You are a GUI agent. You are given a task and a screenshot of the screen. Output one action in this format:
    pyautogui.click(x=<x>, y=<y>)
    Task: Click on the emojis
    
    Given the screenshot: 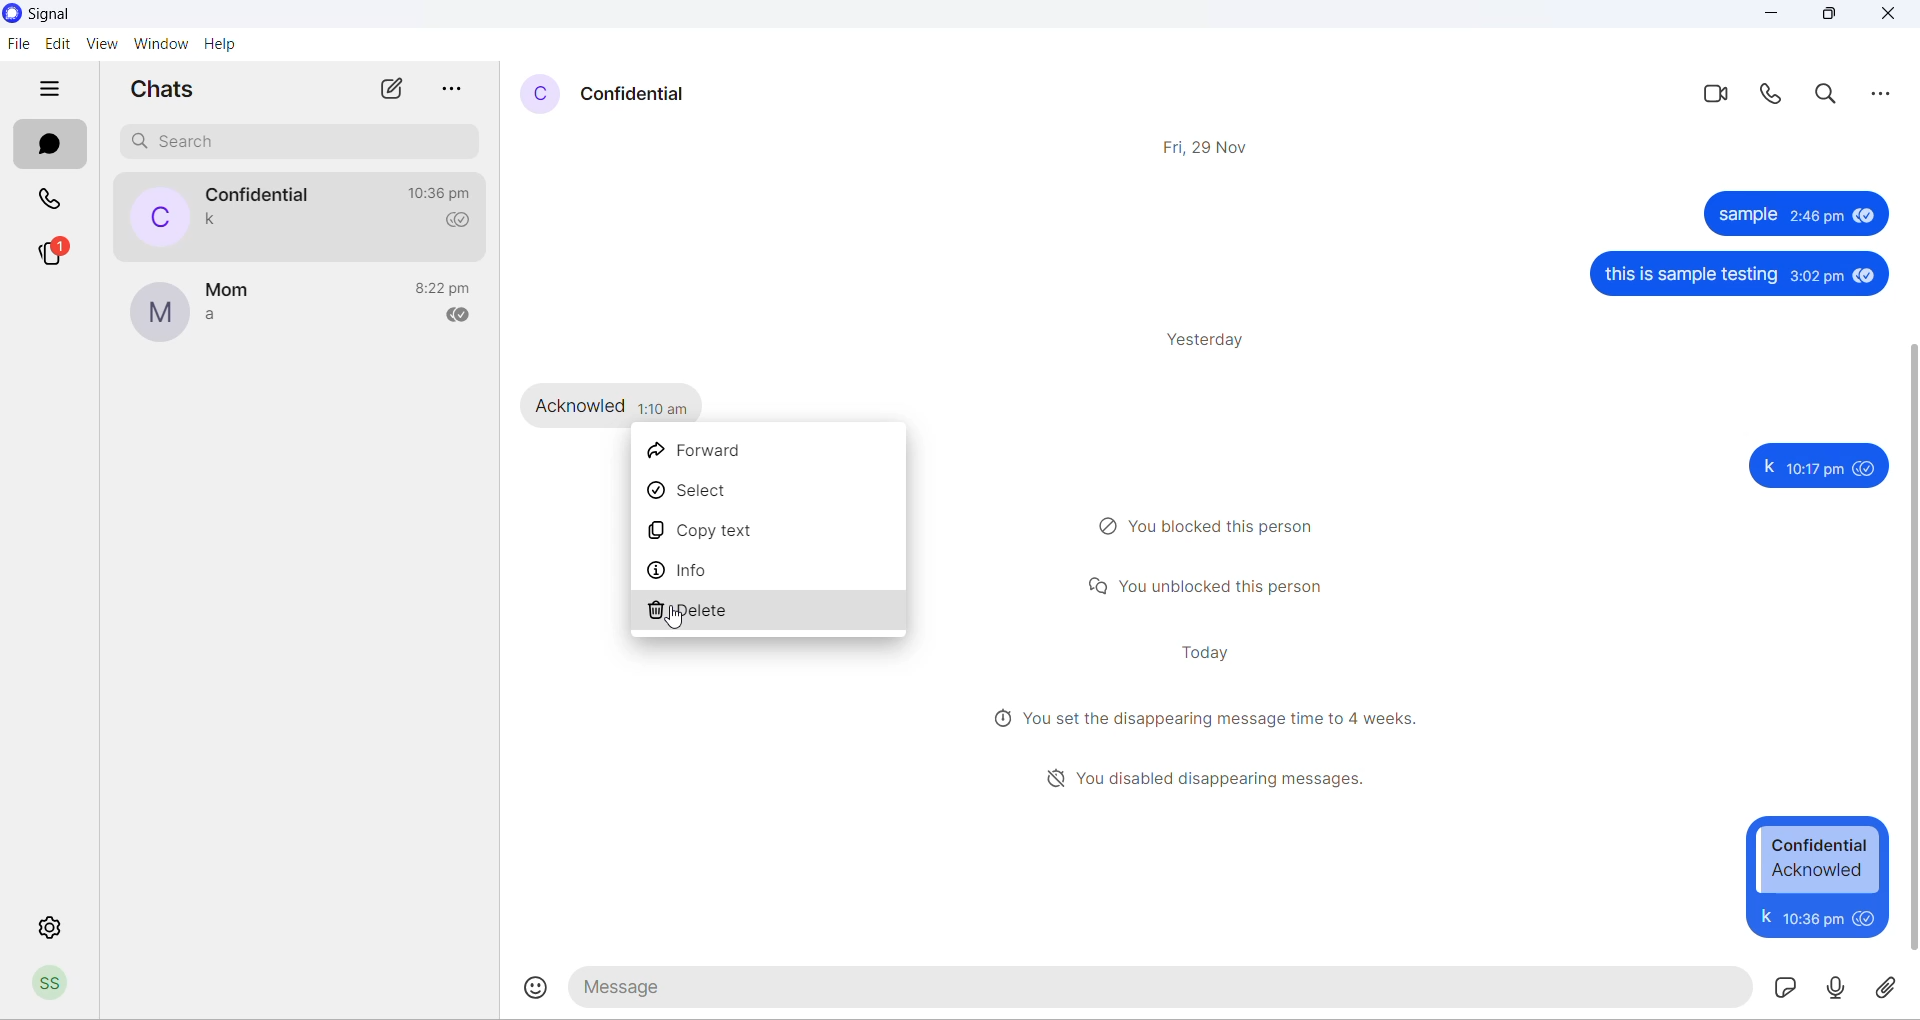 What is the action you would take?
    pyautogui.click(x=533, y=991)
    